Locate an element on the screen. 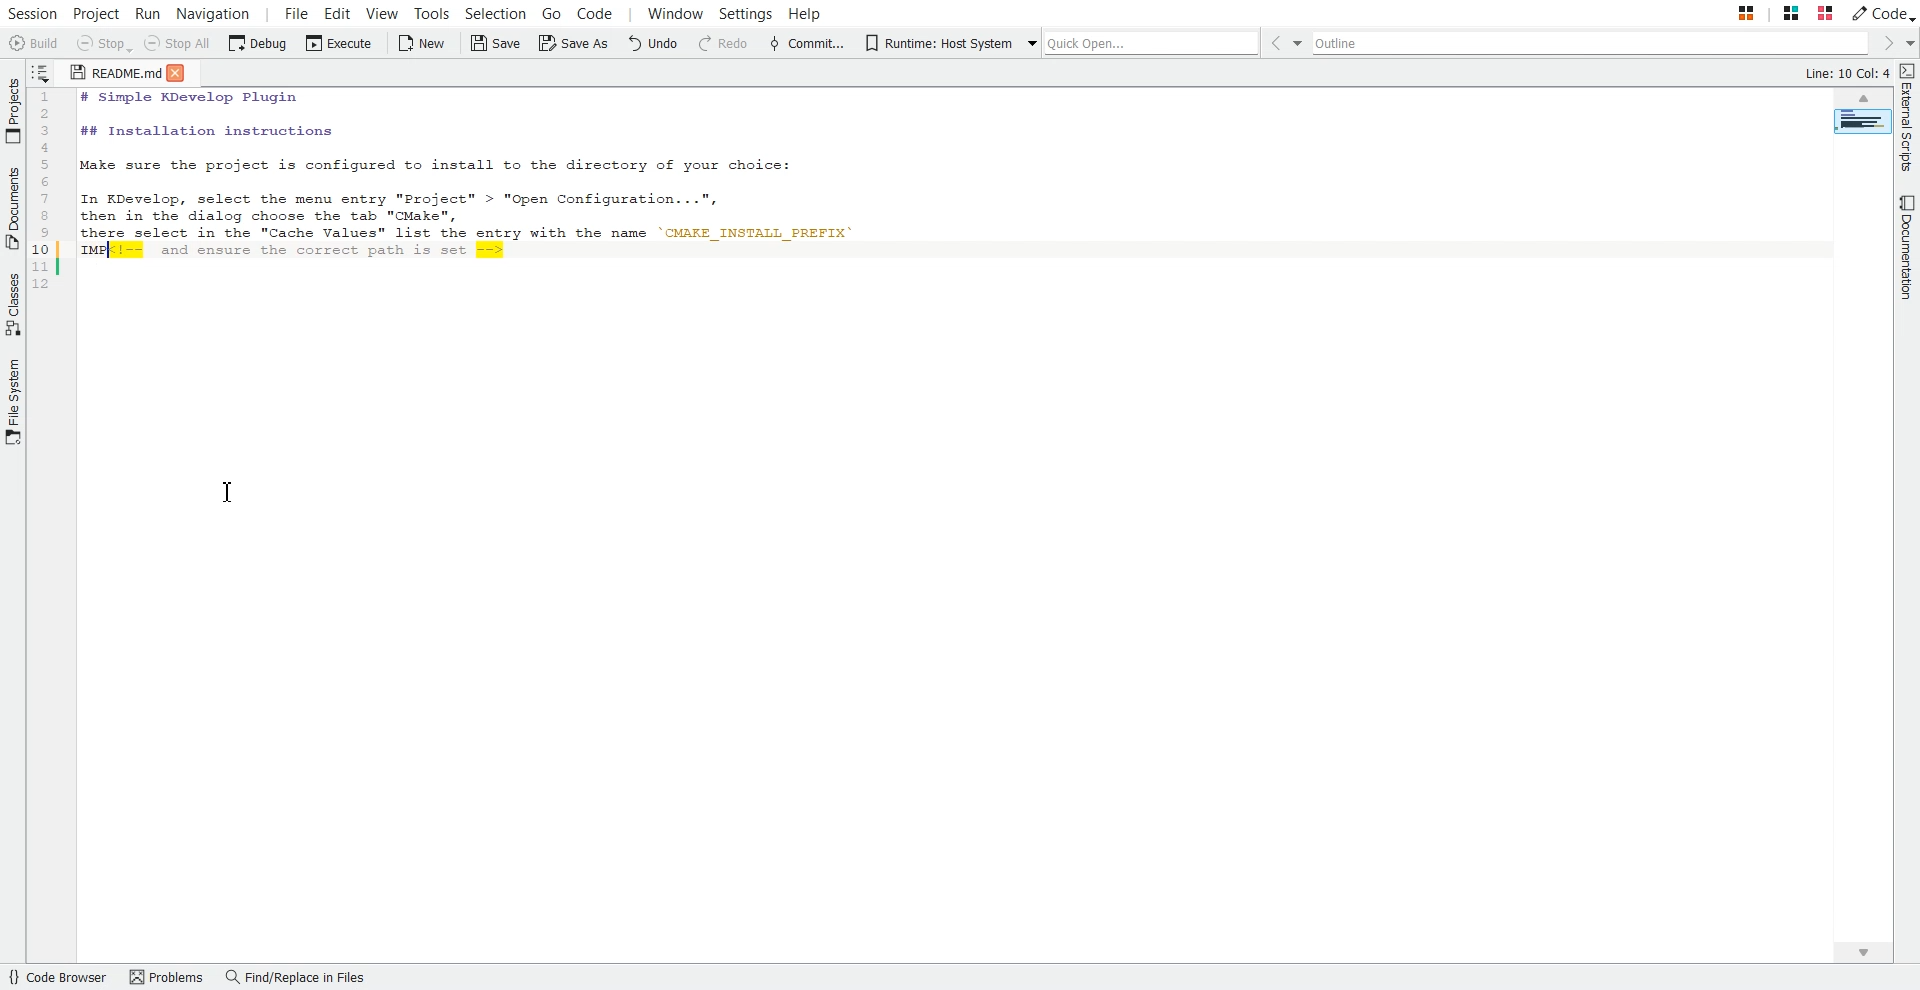 This screenshot has width=1920, height=990. Code Browser is located at coordinates (58, 977).